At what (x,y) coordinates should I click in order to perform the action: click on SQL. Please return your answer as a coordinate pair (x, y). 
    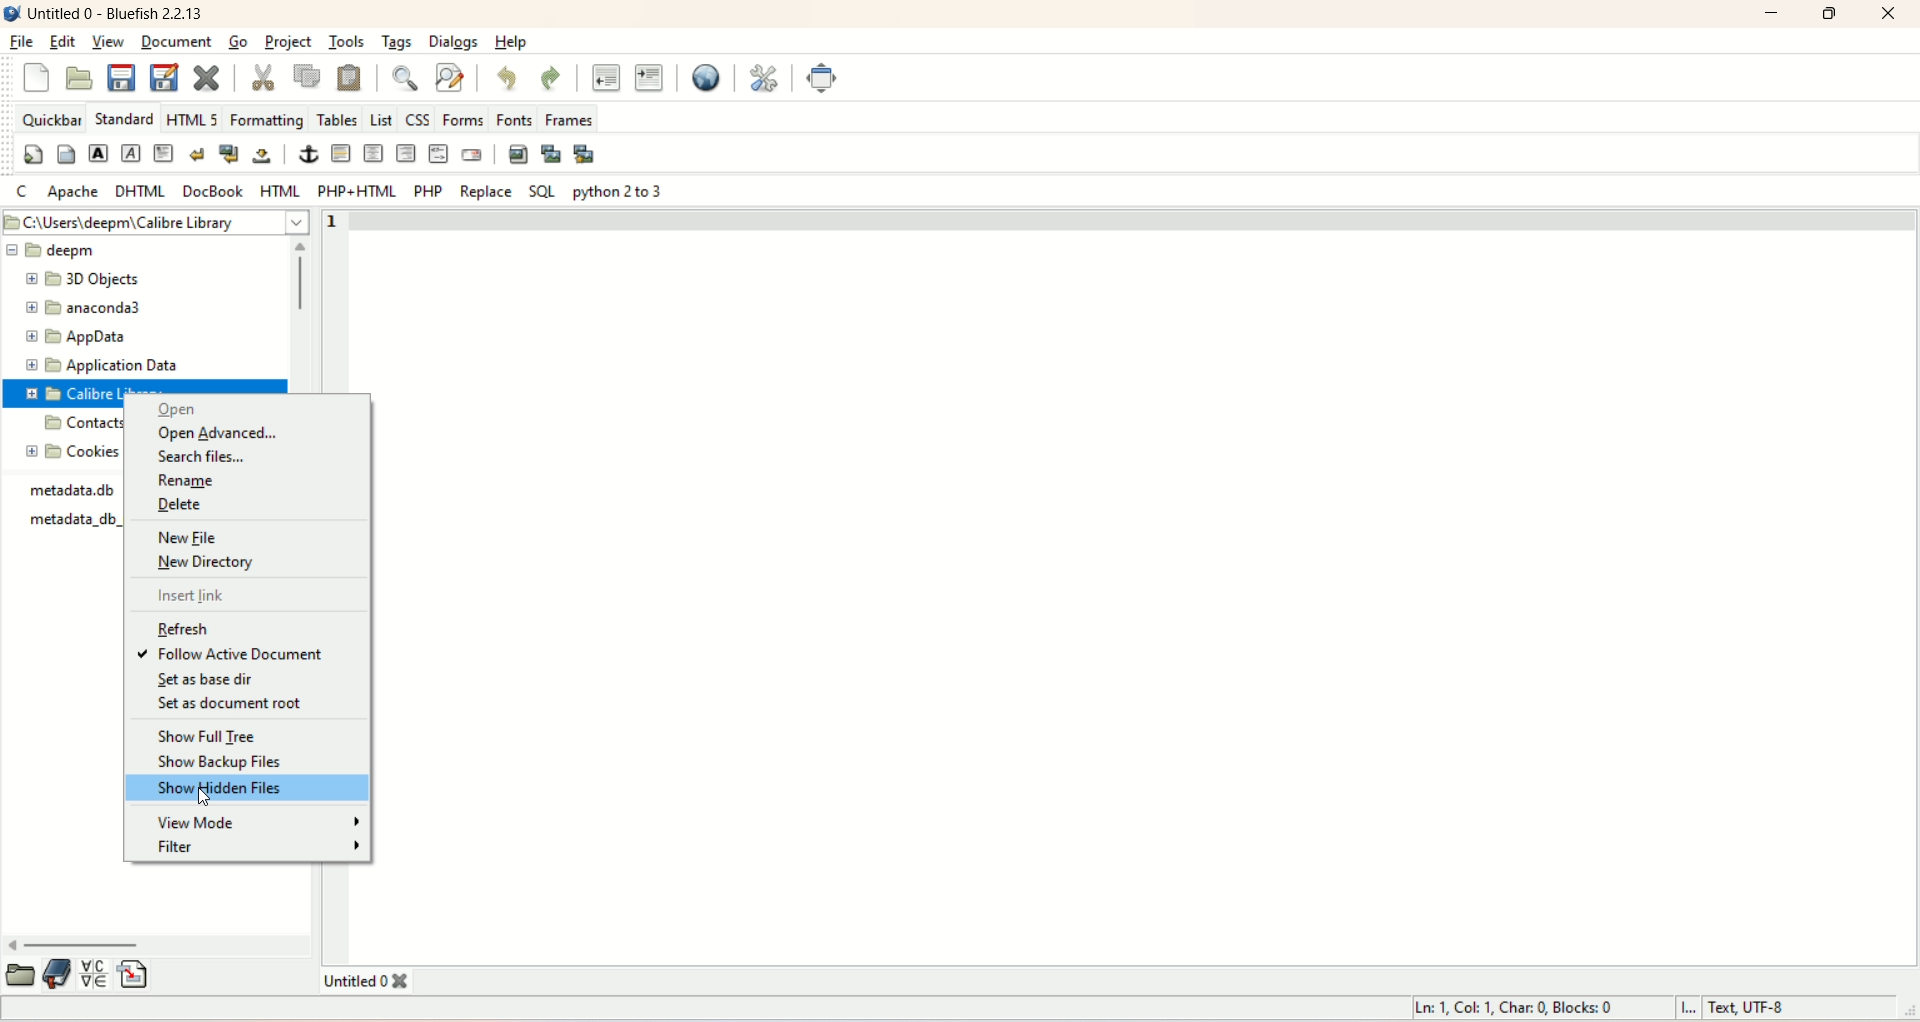
    Looking at the image, I should click on (538, 191).